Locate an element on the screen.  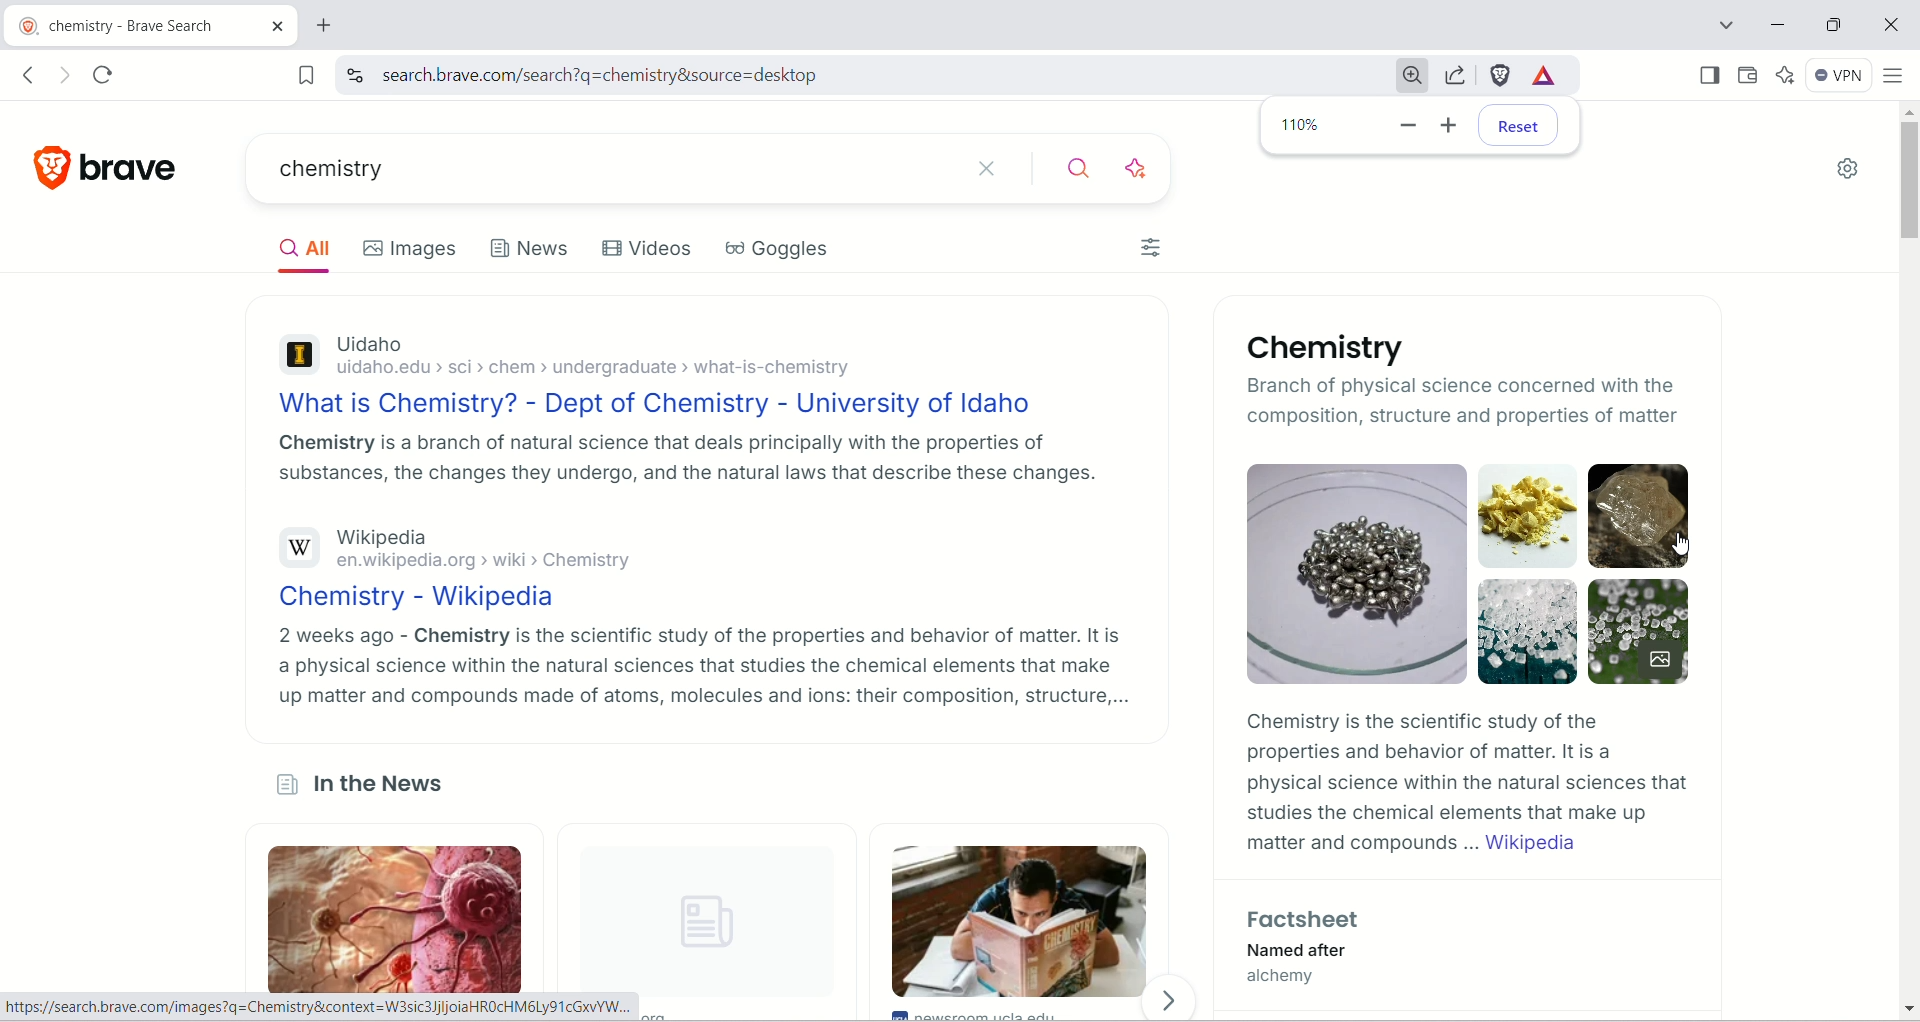
go back is located at coordinates (28, 75).